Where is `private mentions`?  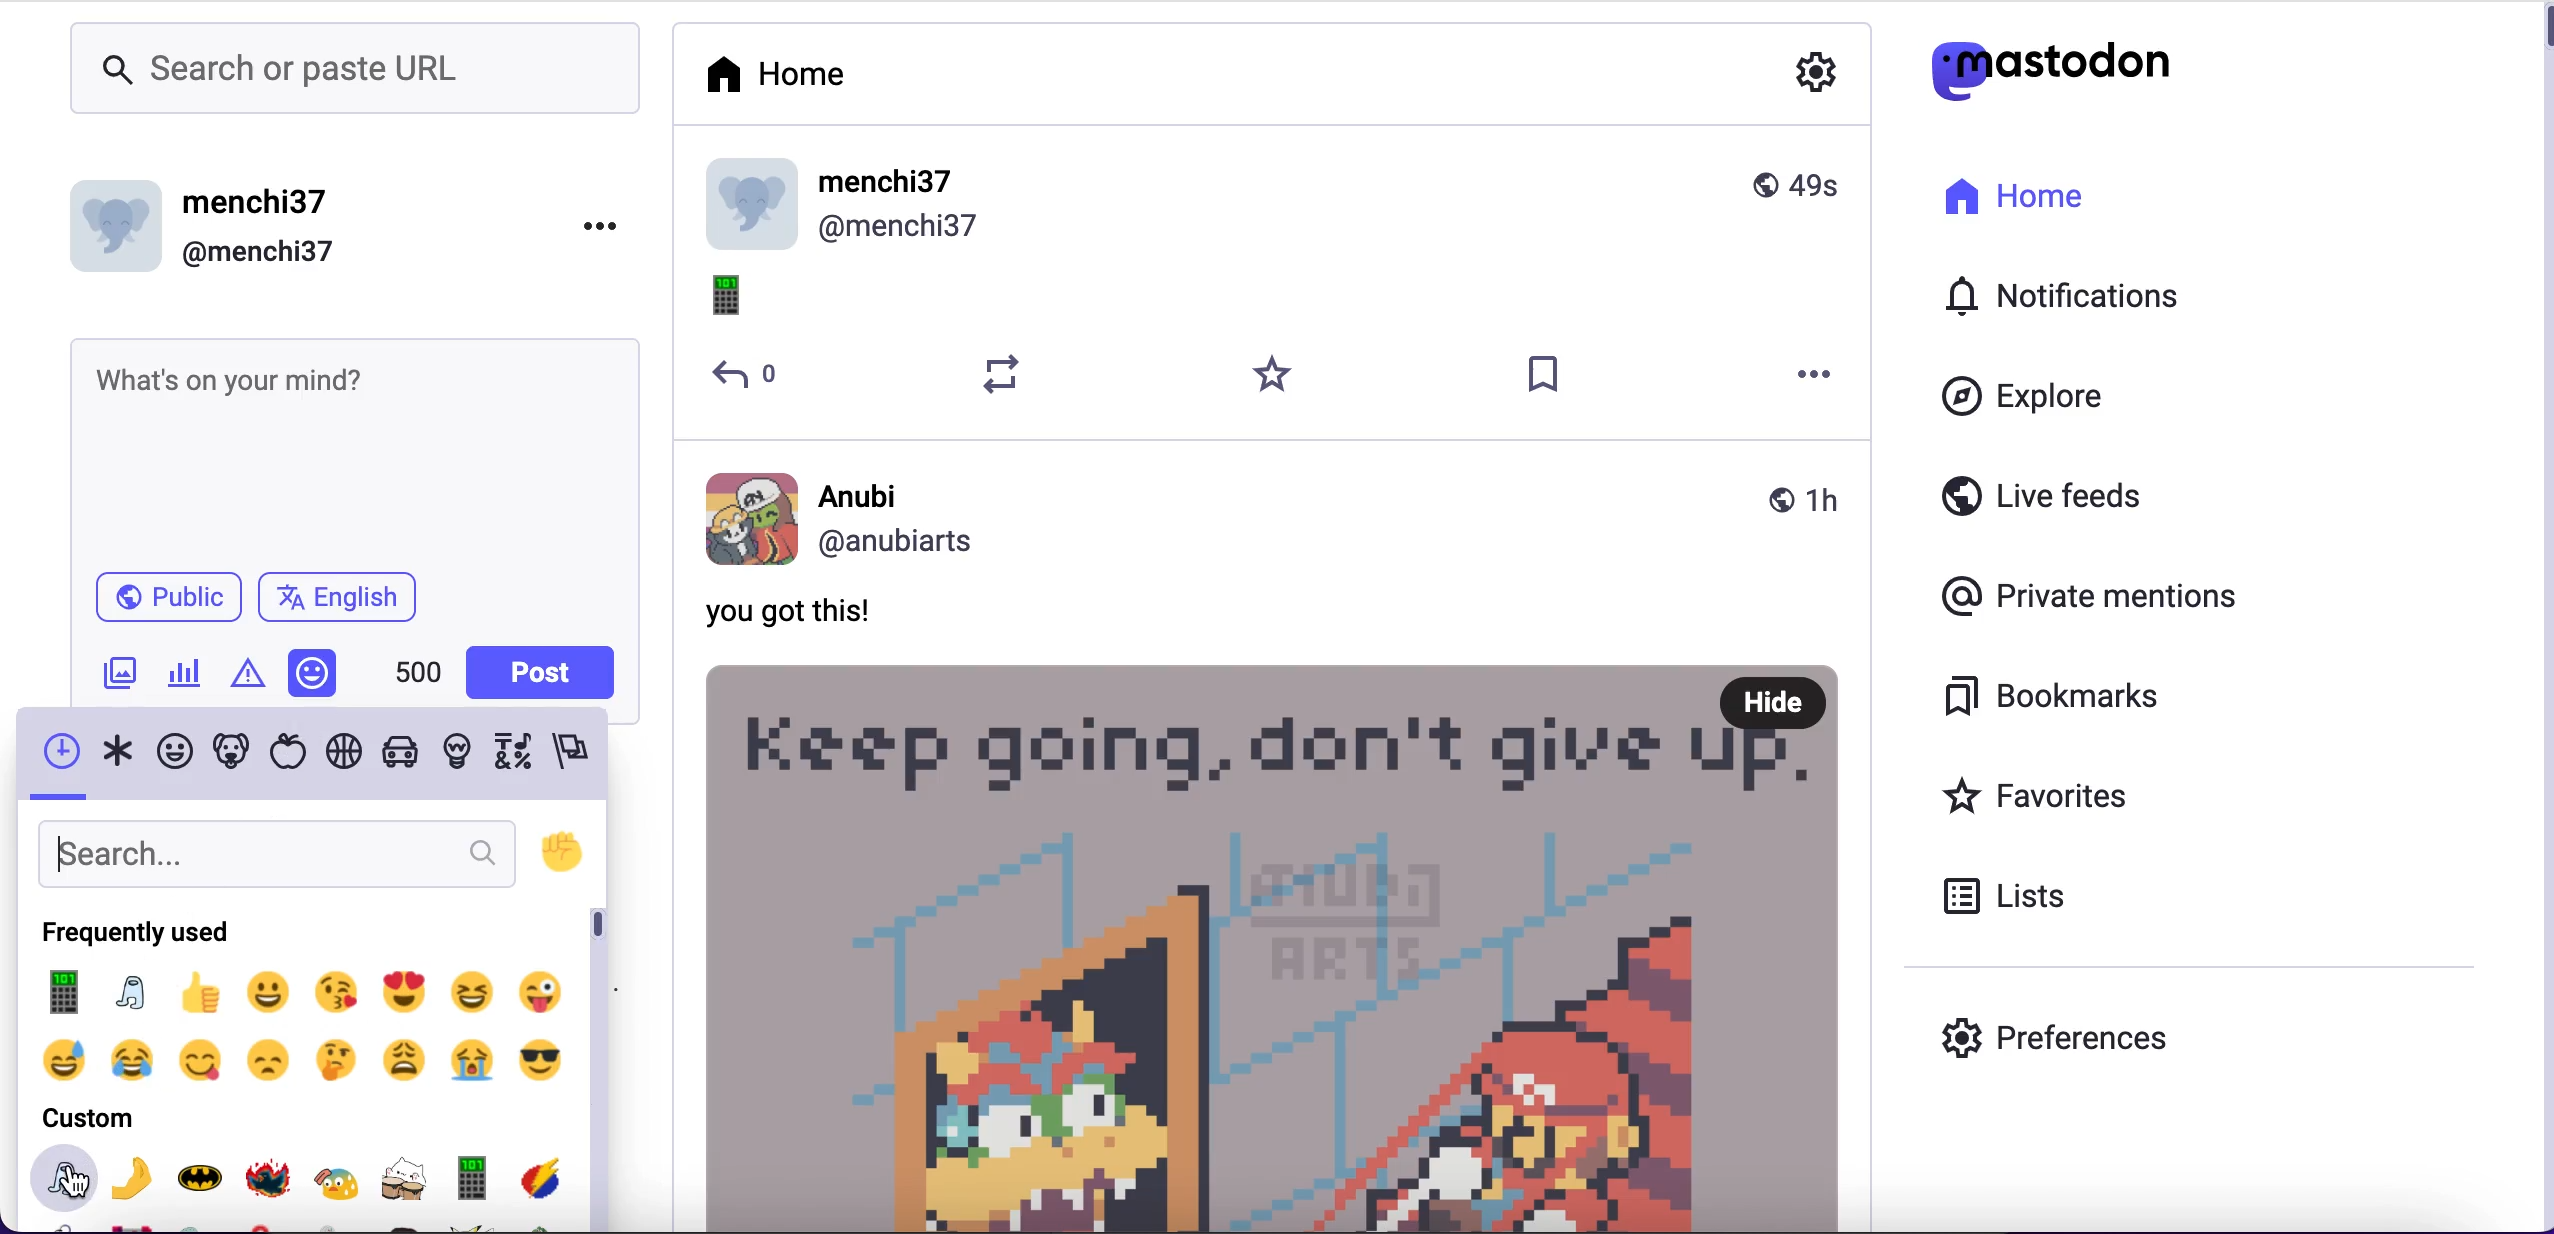 private mentions is located at coordinates (2088, 597).